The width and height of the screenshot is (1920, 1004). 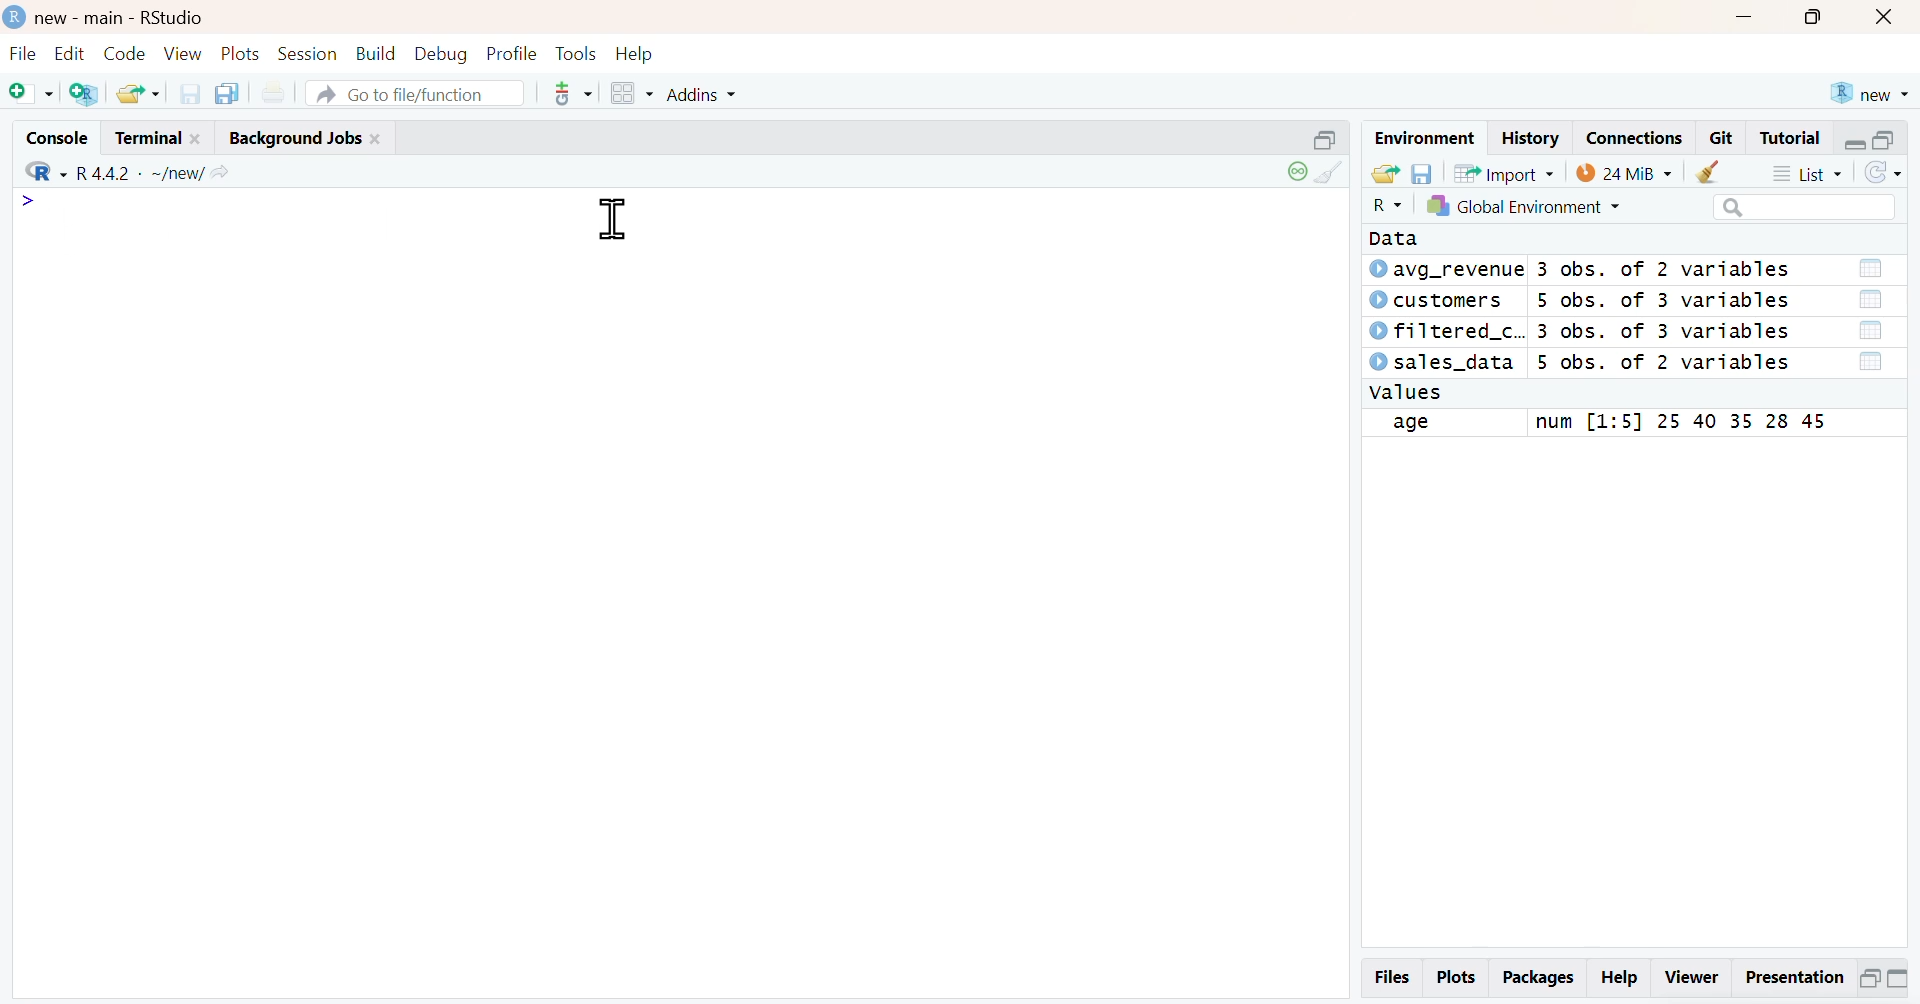 What do you see at coordinates (1793, 980) in the screenshot?
I see `Presentation` at bounding box center [1793, 980].